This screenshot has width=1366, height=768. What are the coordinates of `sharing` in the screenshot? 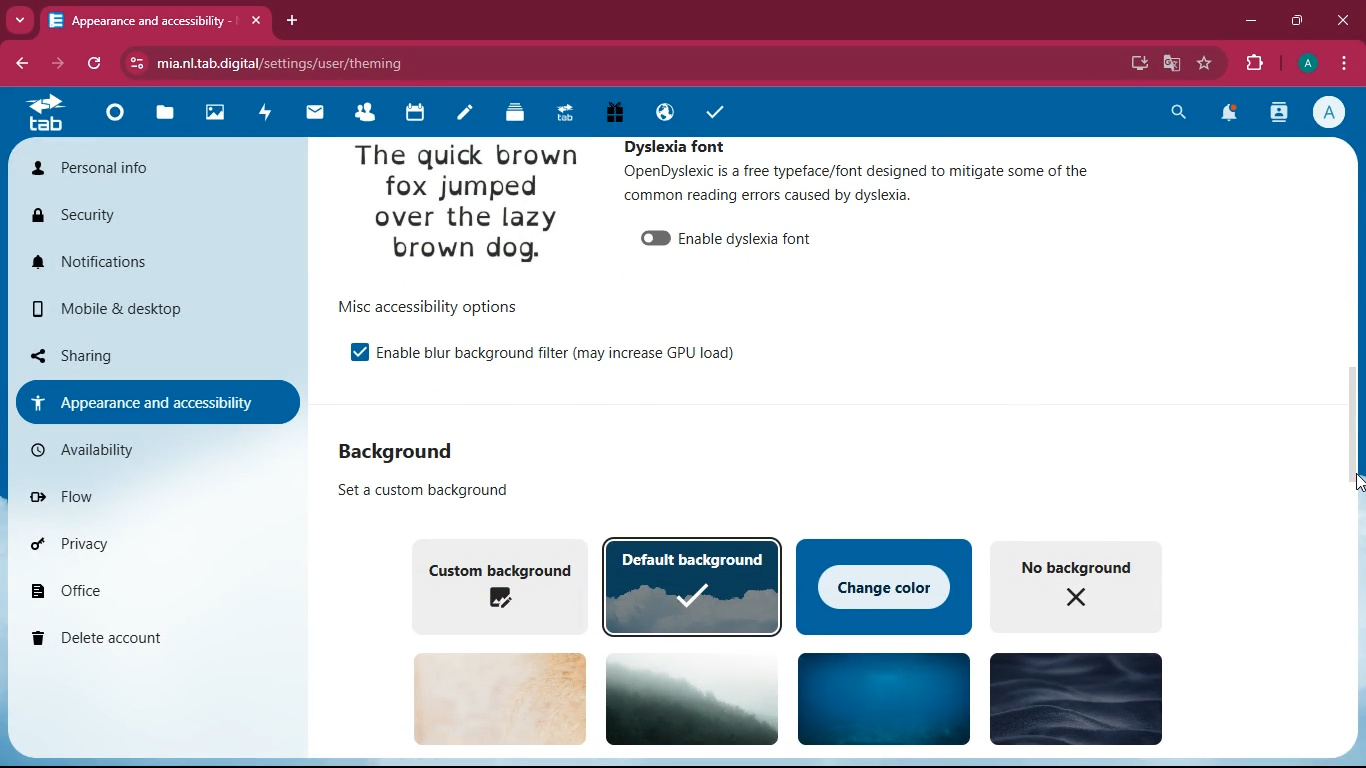 It's located at (140, 353).